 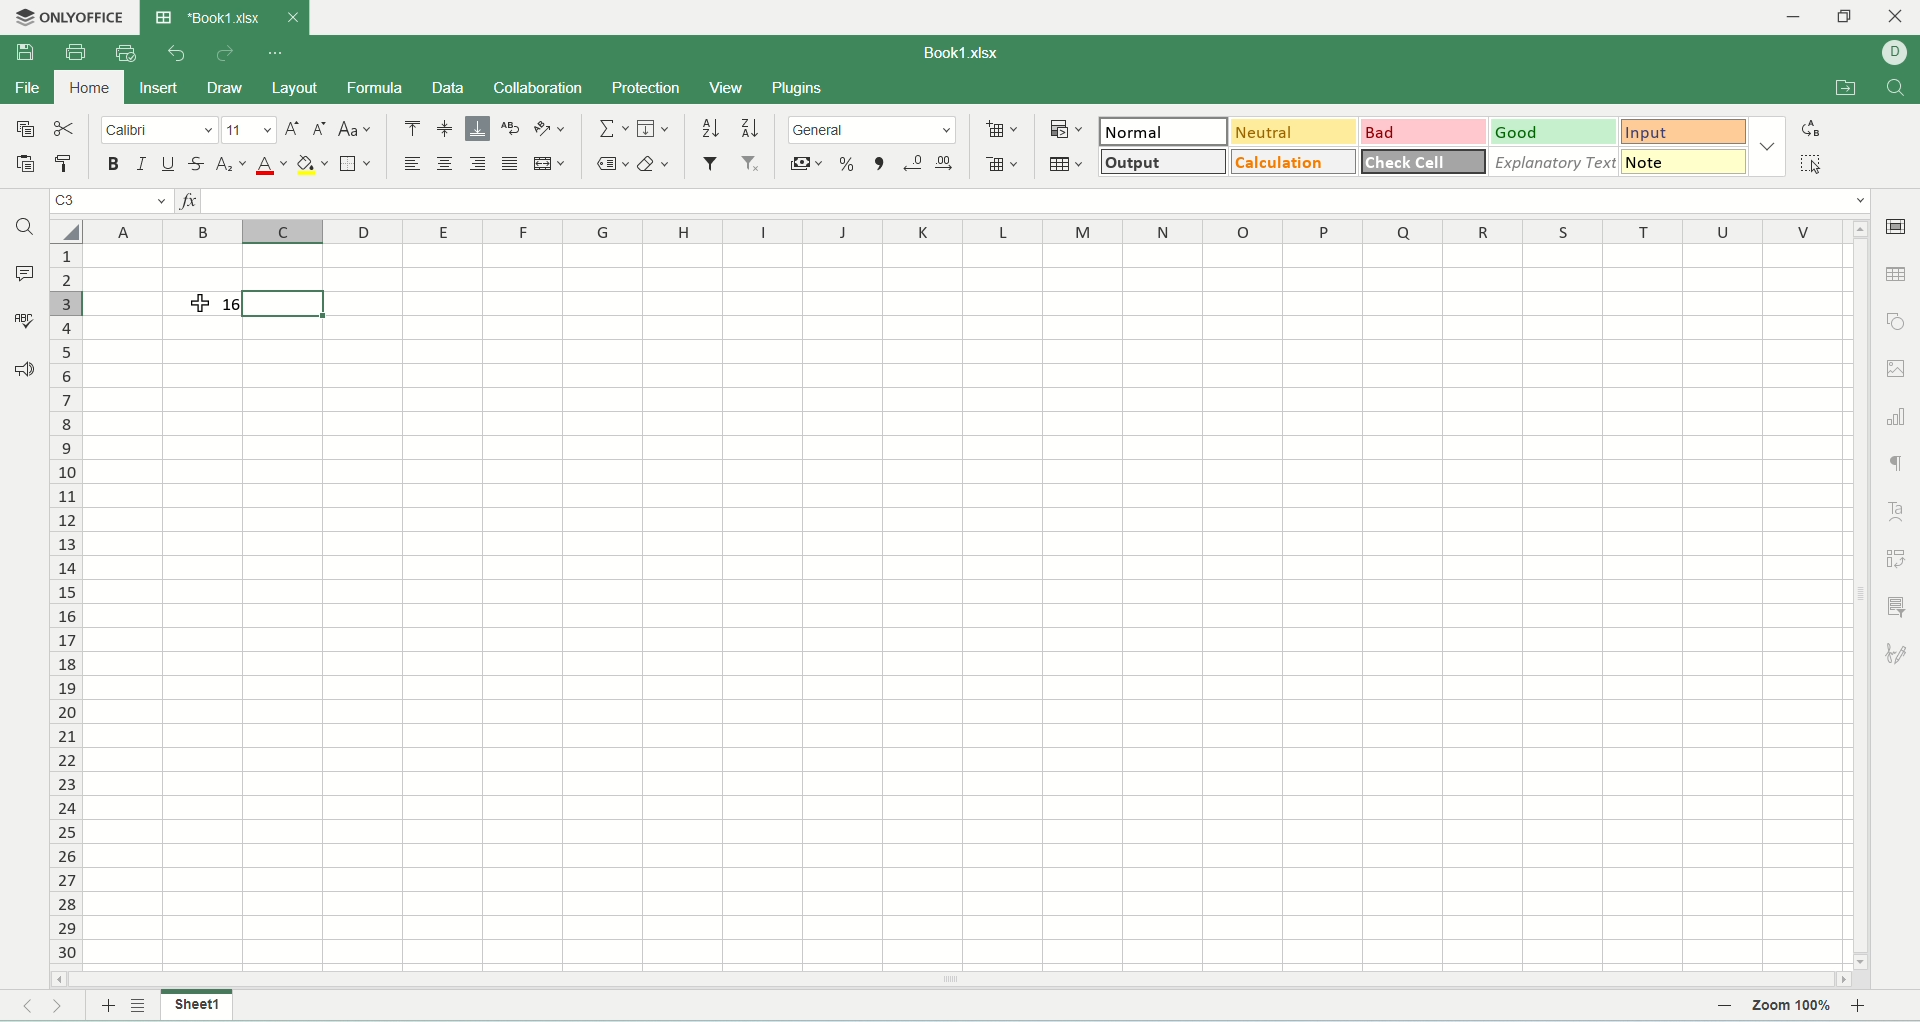 I want to click on comma style, so click(x=883, y=164).